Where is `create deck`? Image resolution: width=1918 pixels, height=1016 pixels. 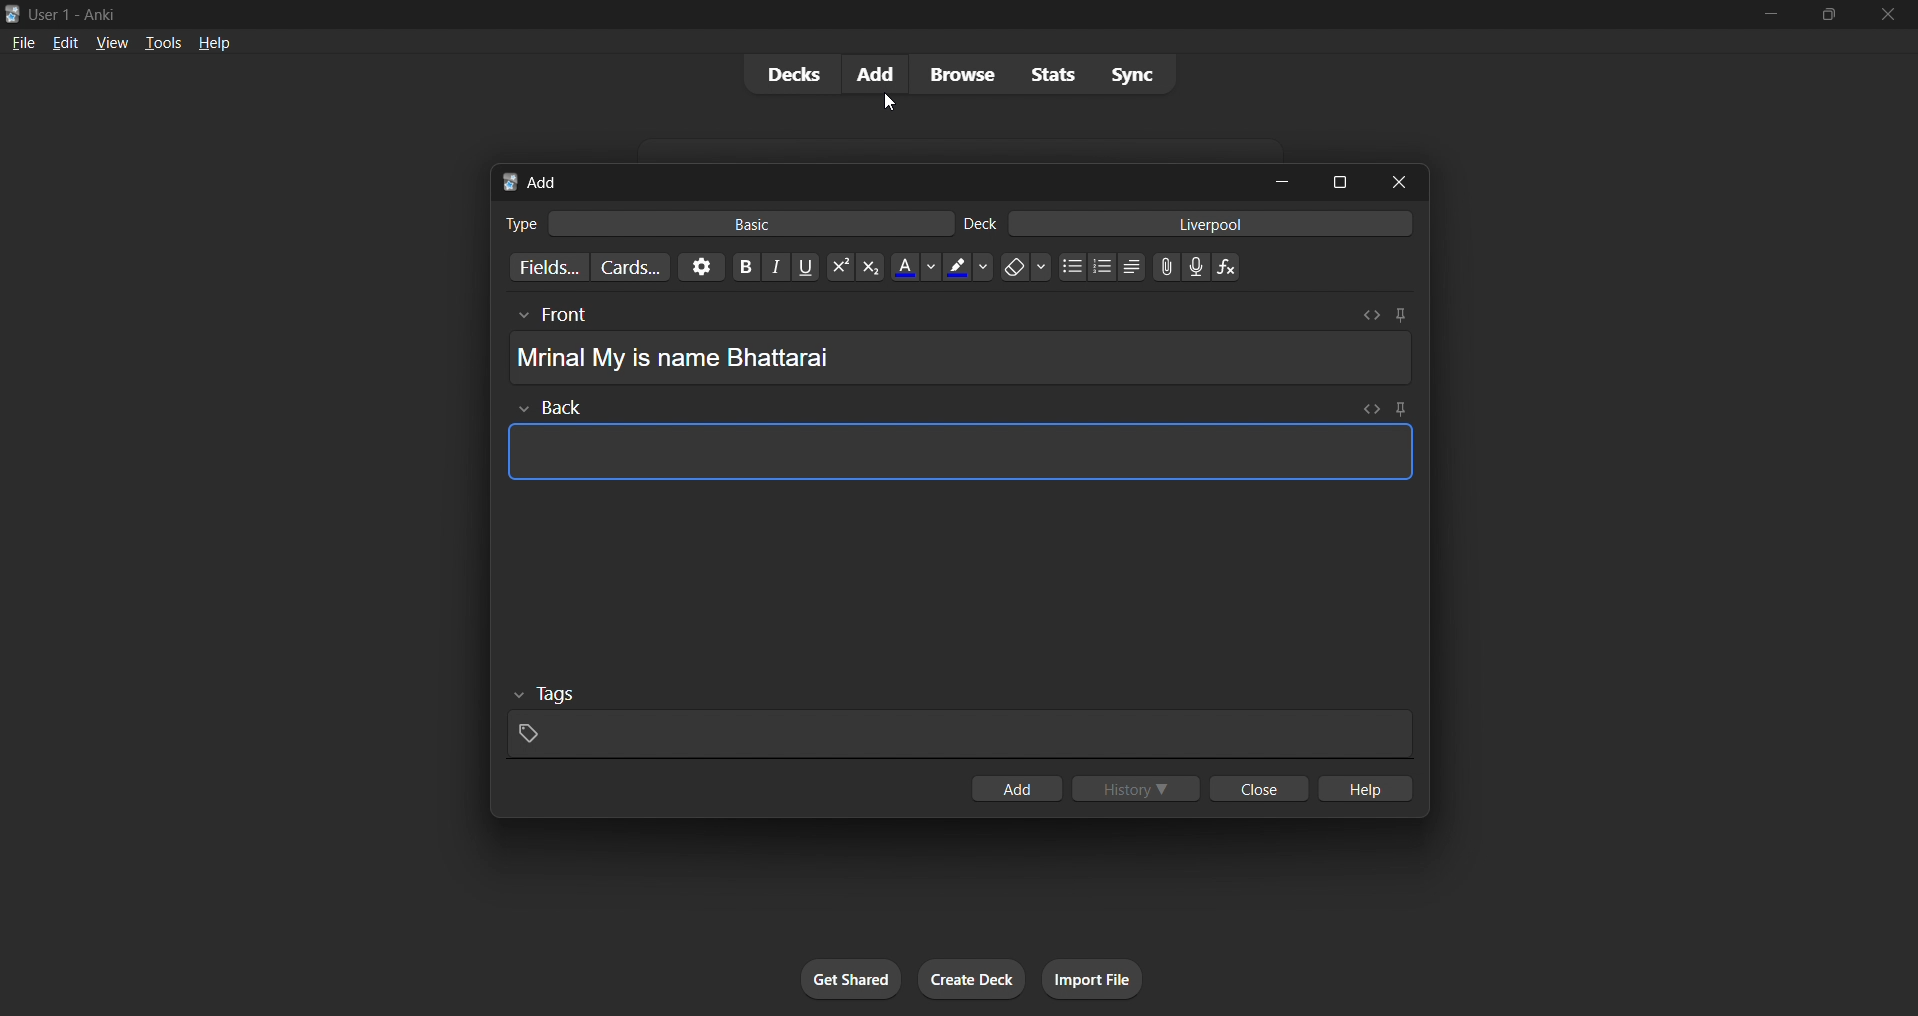
create deck is located at coordinates (971, 978).